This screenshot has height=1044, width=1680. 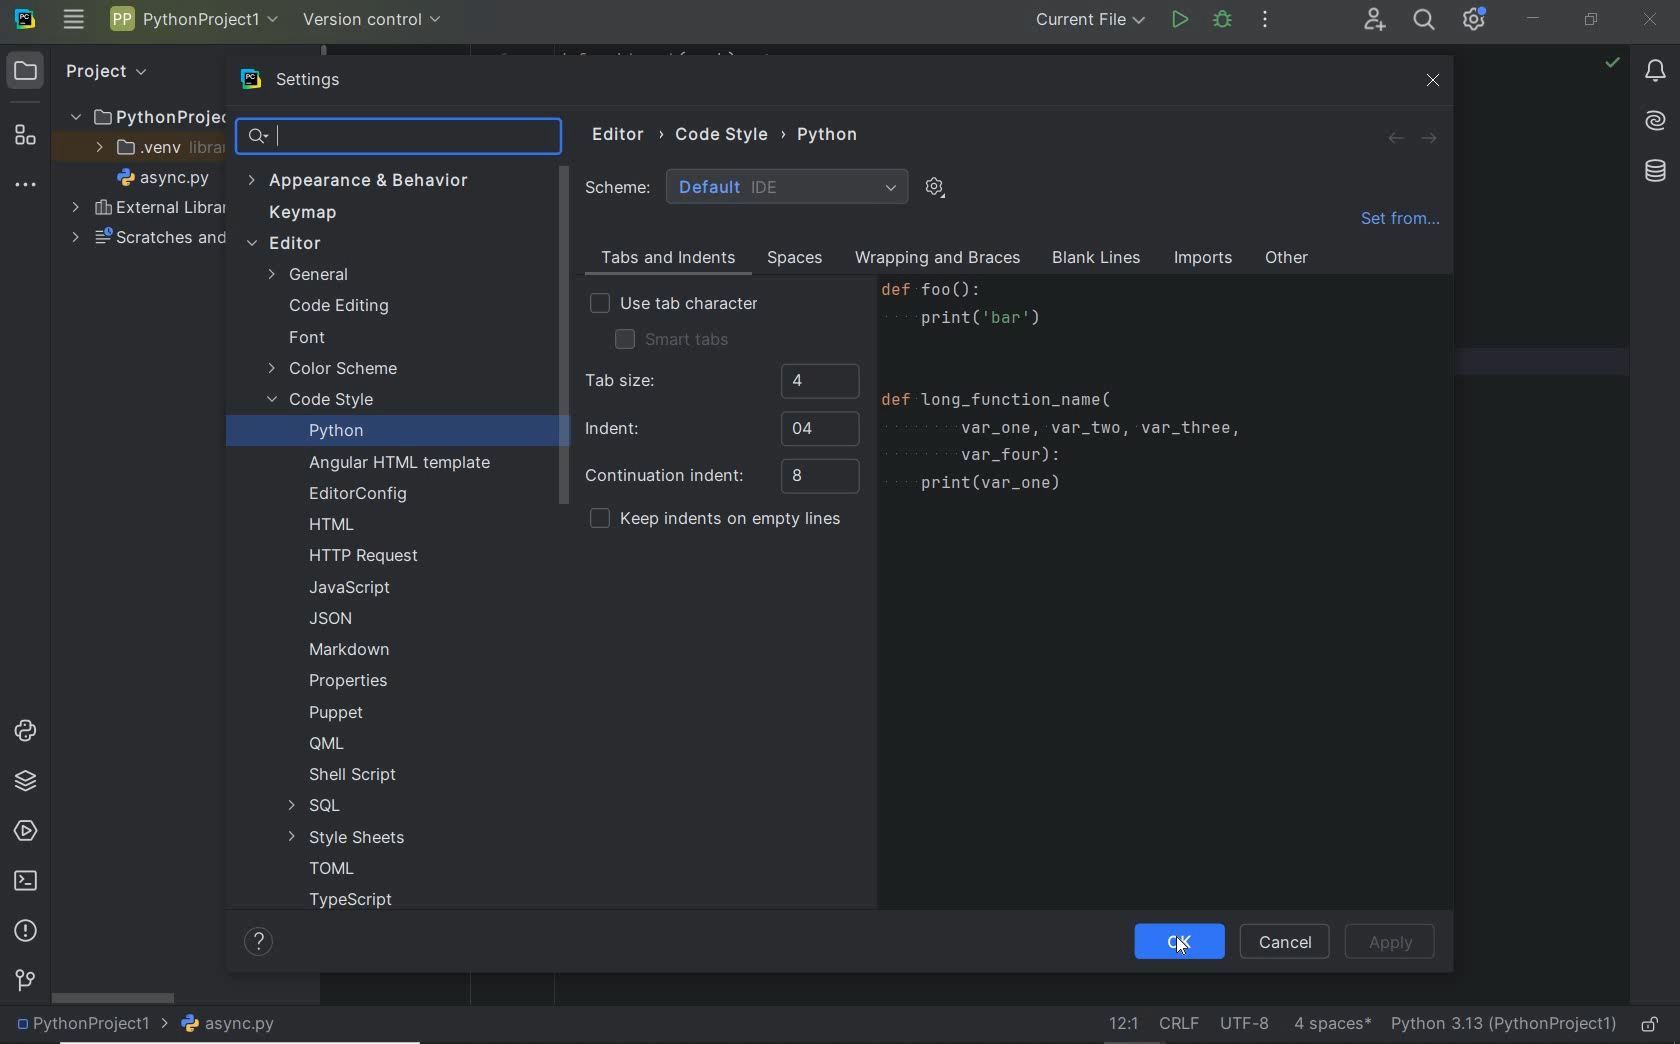 I want to click on debug, so click(x=1223, y=20).